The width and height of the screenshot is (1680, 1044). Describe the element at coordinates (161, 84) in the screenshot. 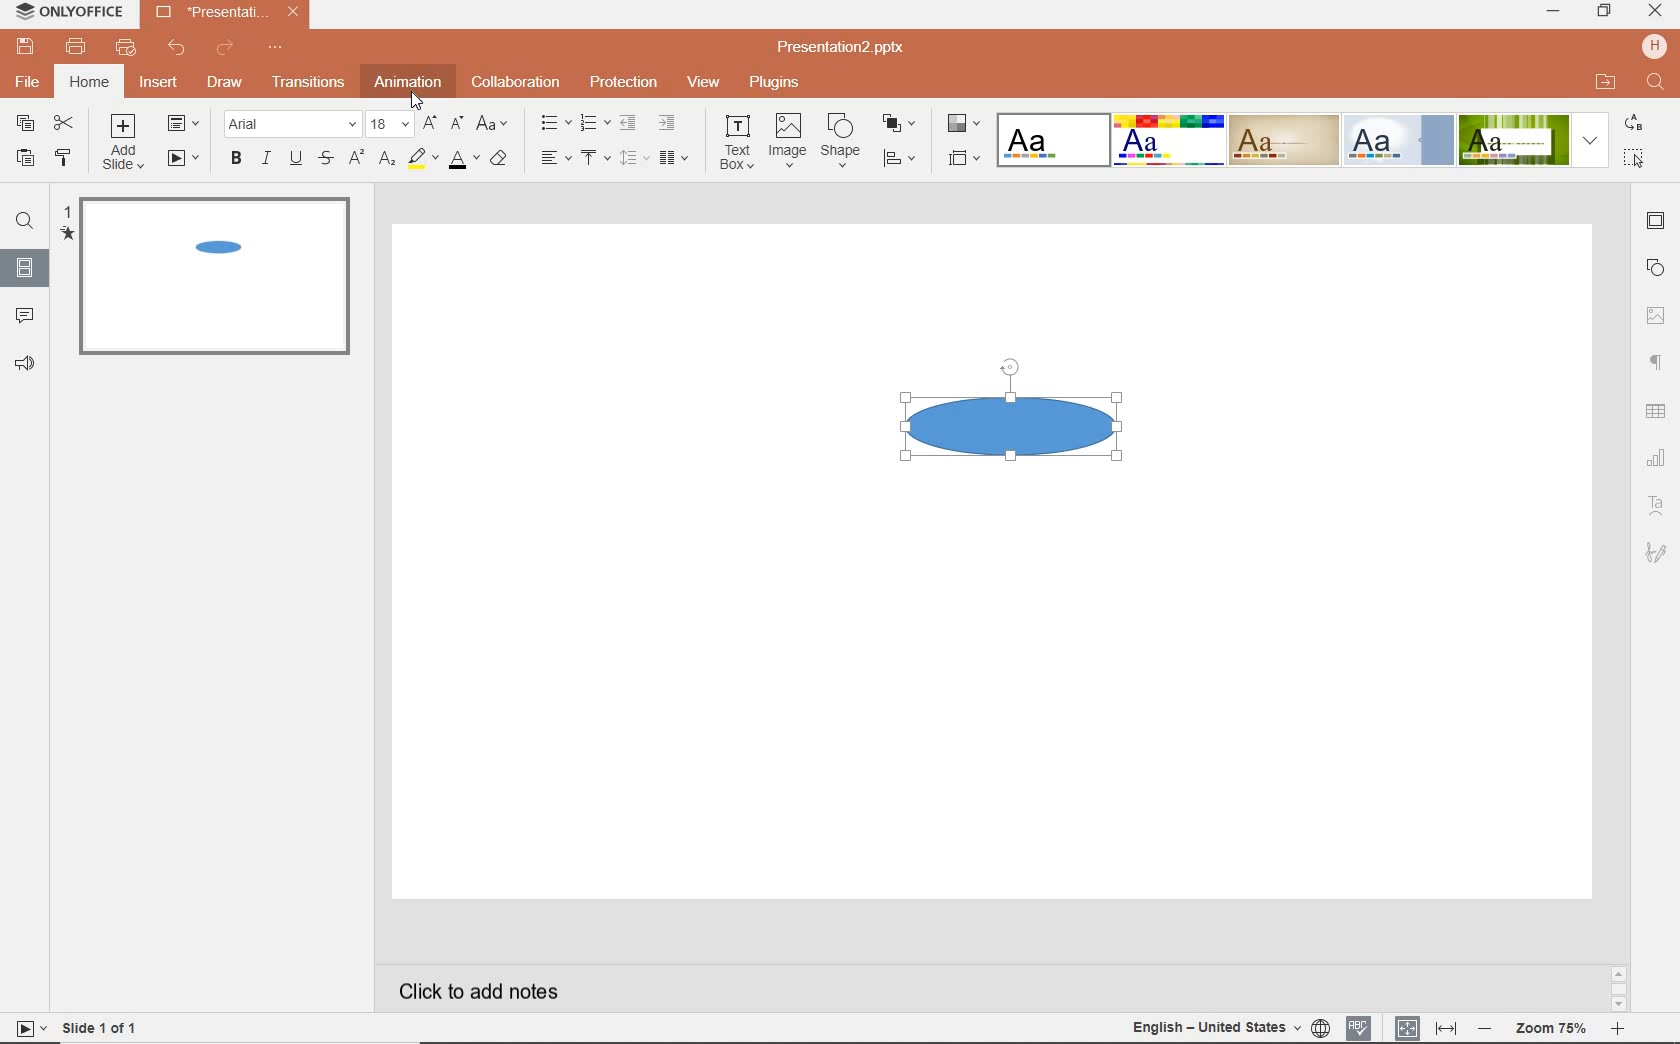

I see `insert` at that location.